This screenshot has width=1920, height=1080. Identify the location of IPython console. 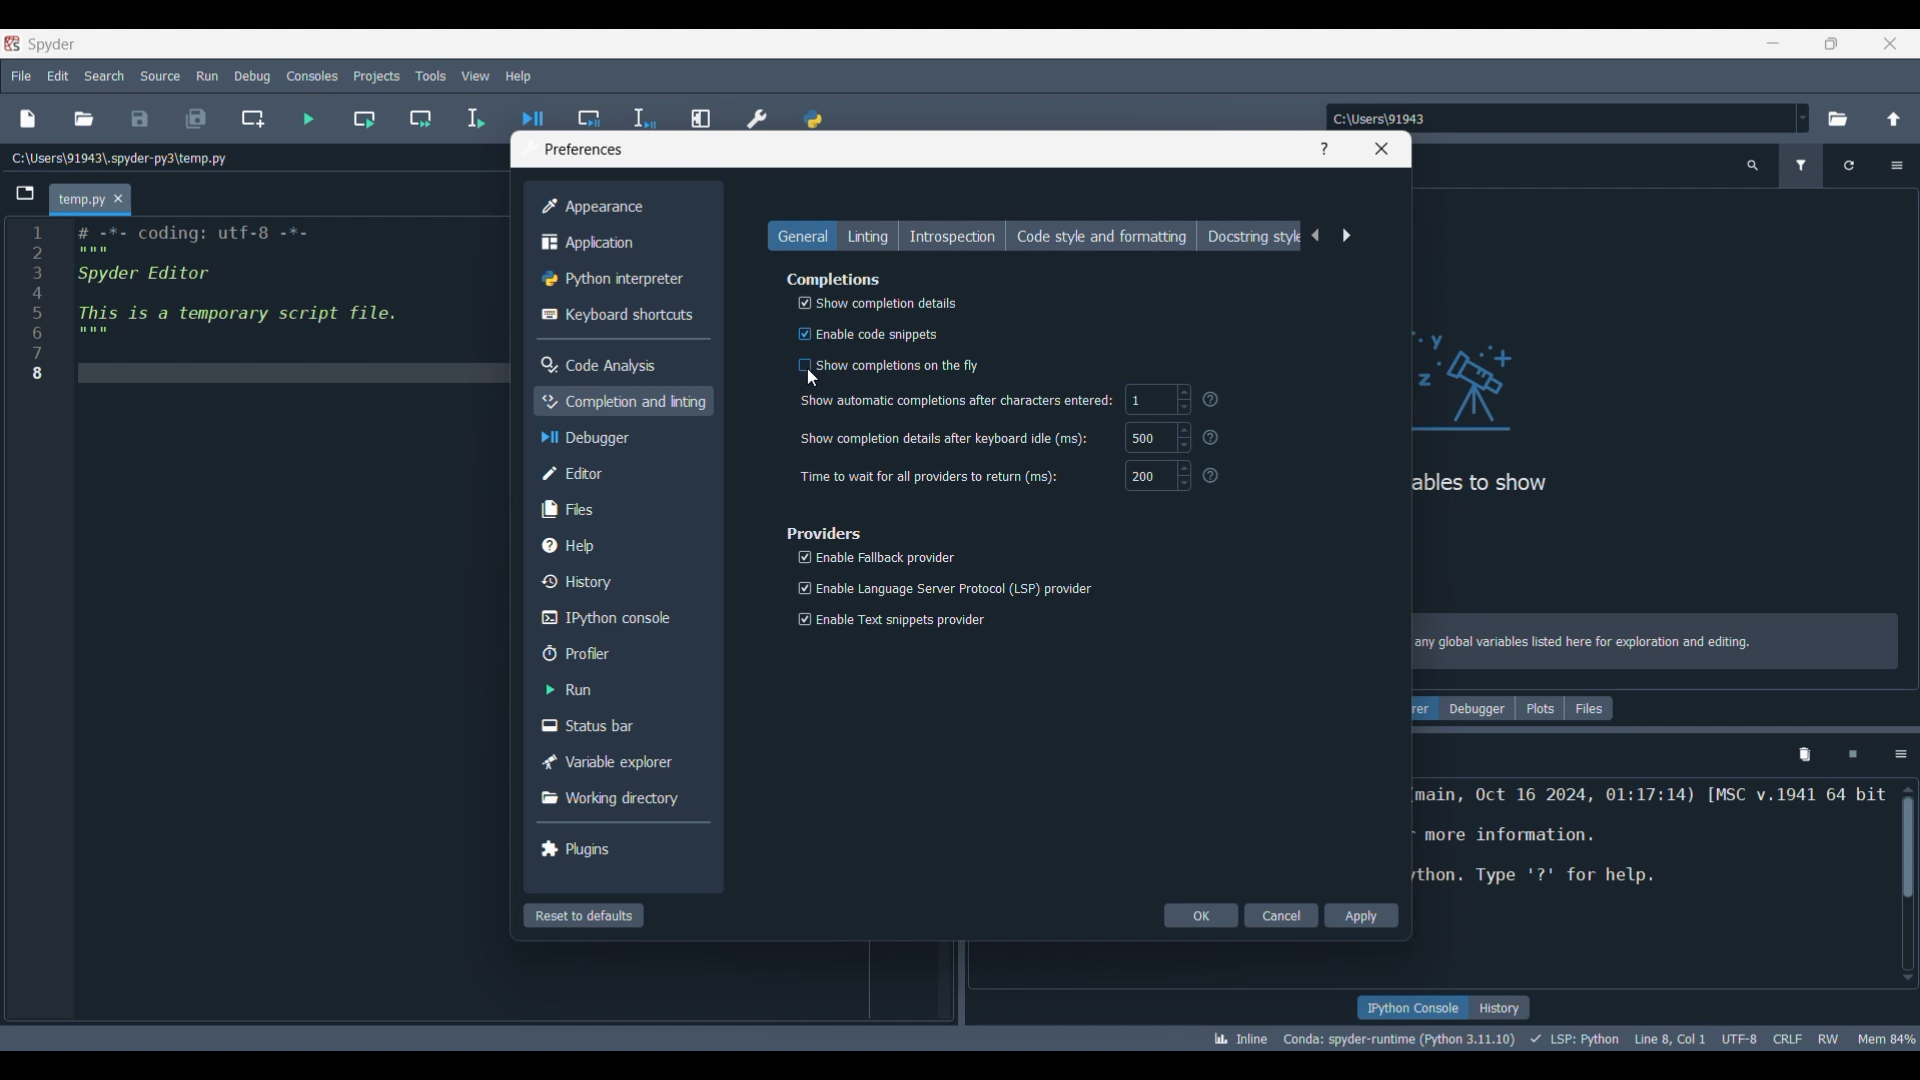
(1412, 1007).